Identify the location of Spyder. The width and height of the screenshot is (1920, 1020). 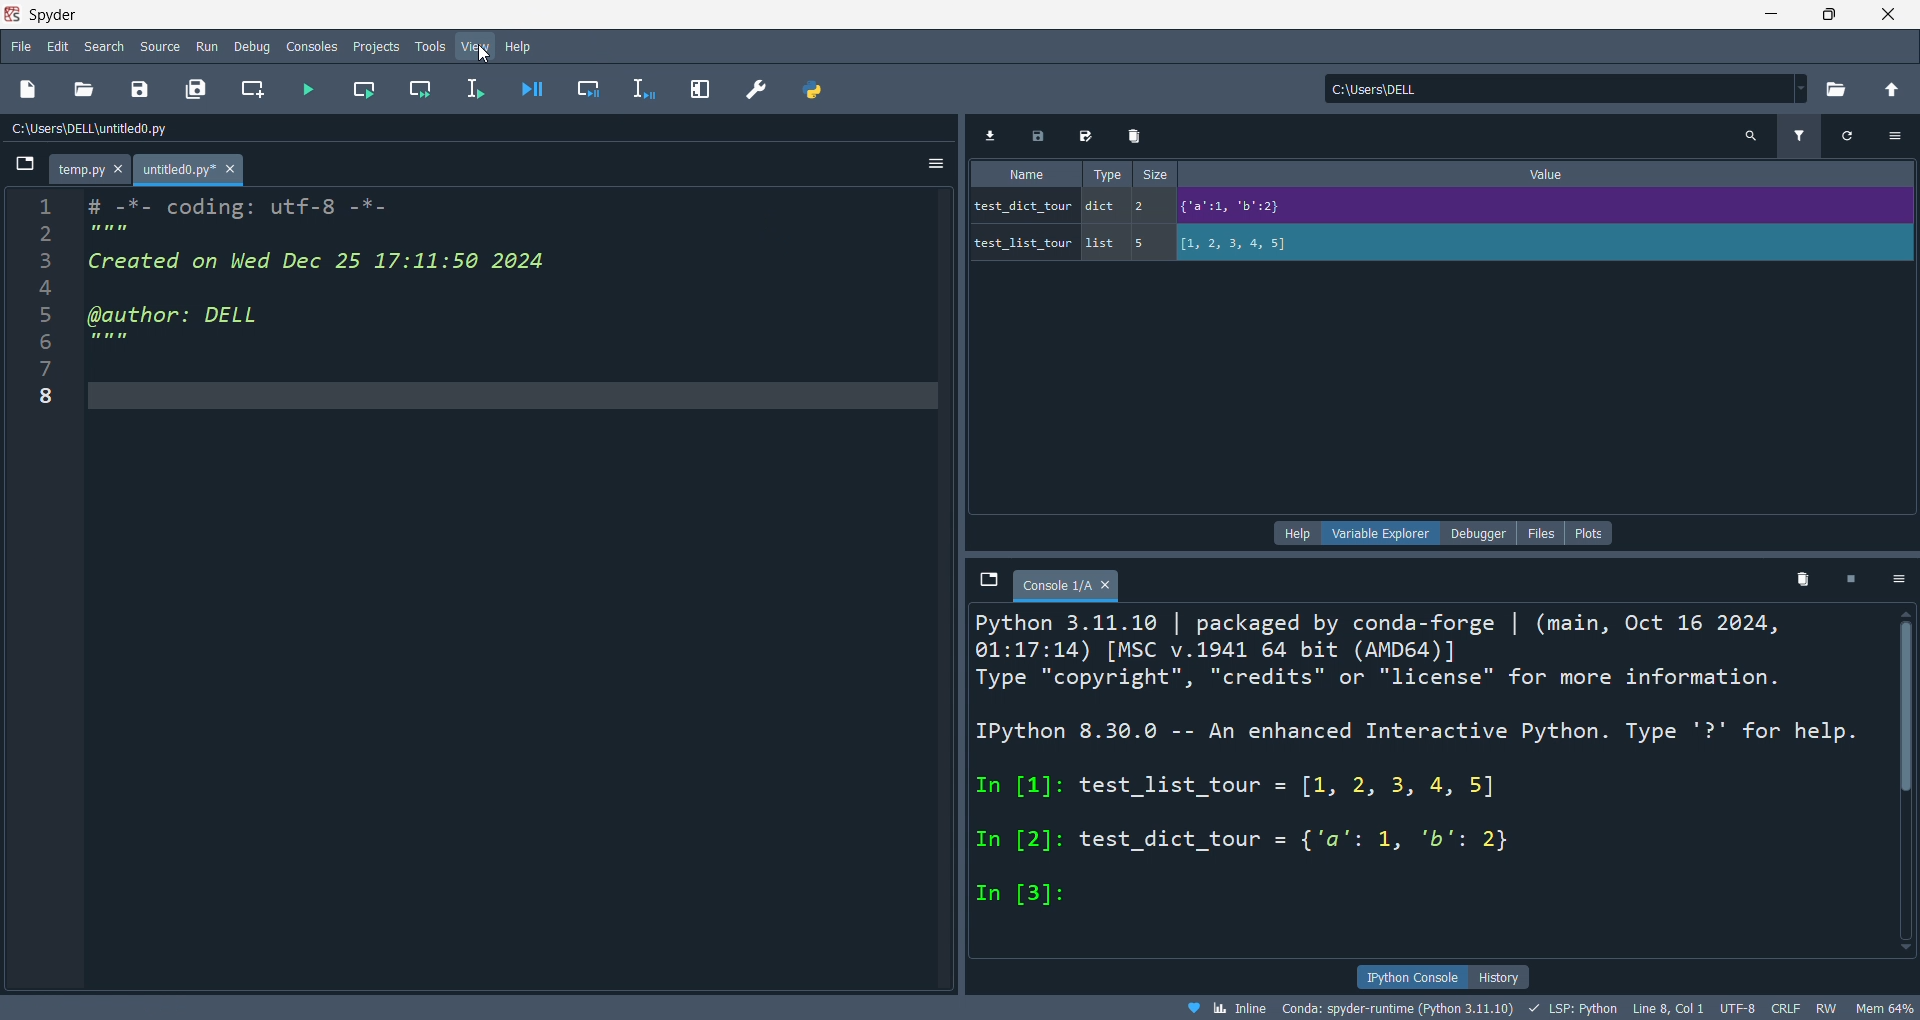
(866, 15).